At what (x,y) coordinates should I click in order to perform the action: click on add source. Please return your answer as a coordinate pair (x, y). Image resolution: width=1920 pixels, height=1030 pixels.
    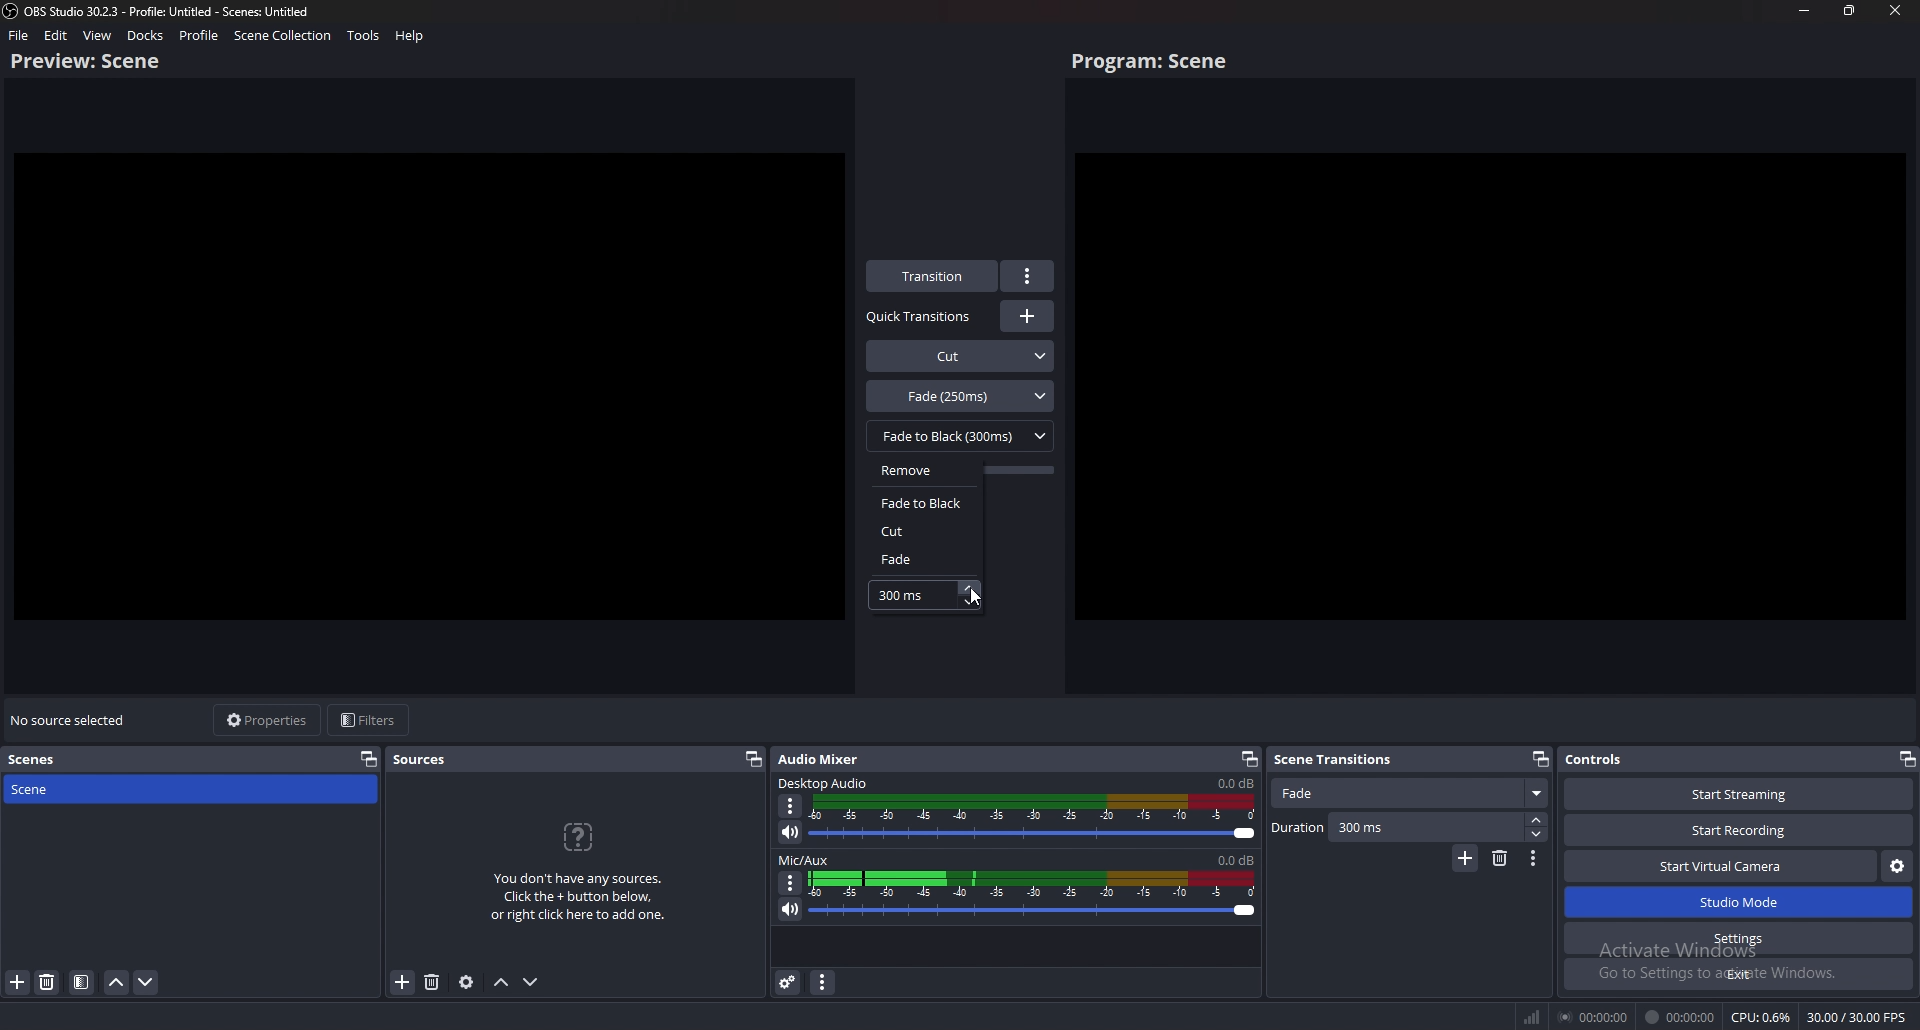
    Looking at the image, I should click on (402, 982).